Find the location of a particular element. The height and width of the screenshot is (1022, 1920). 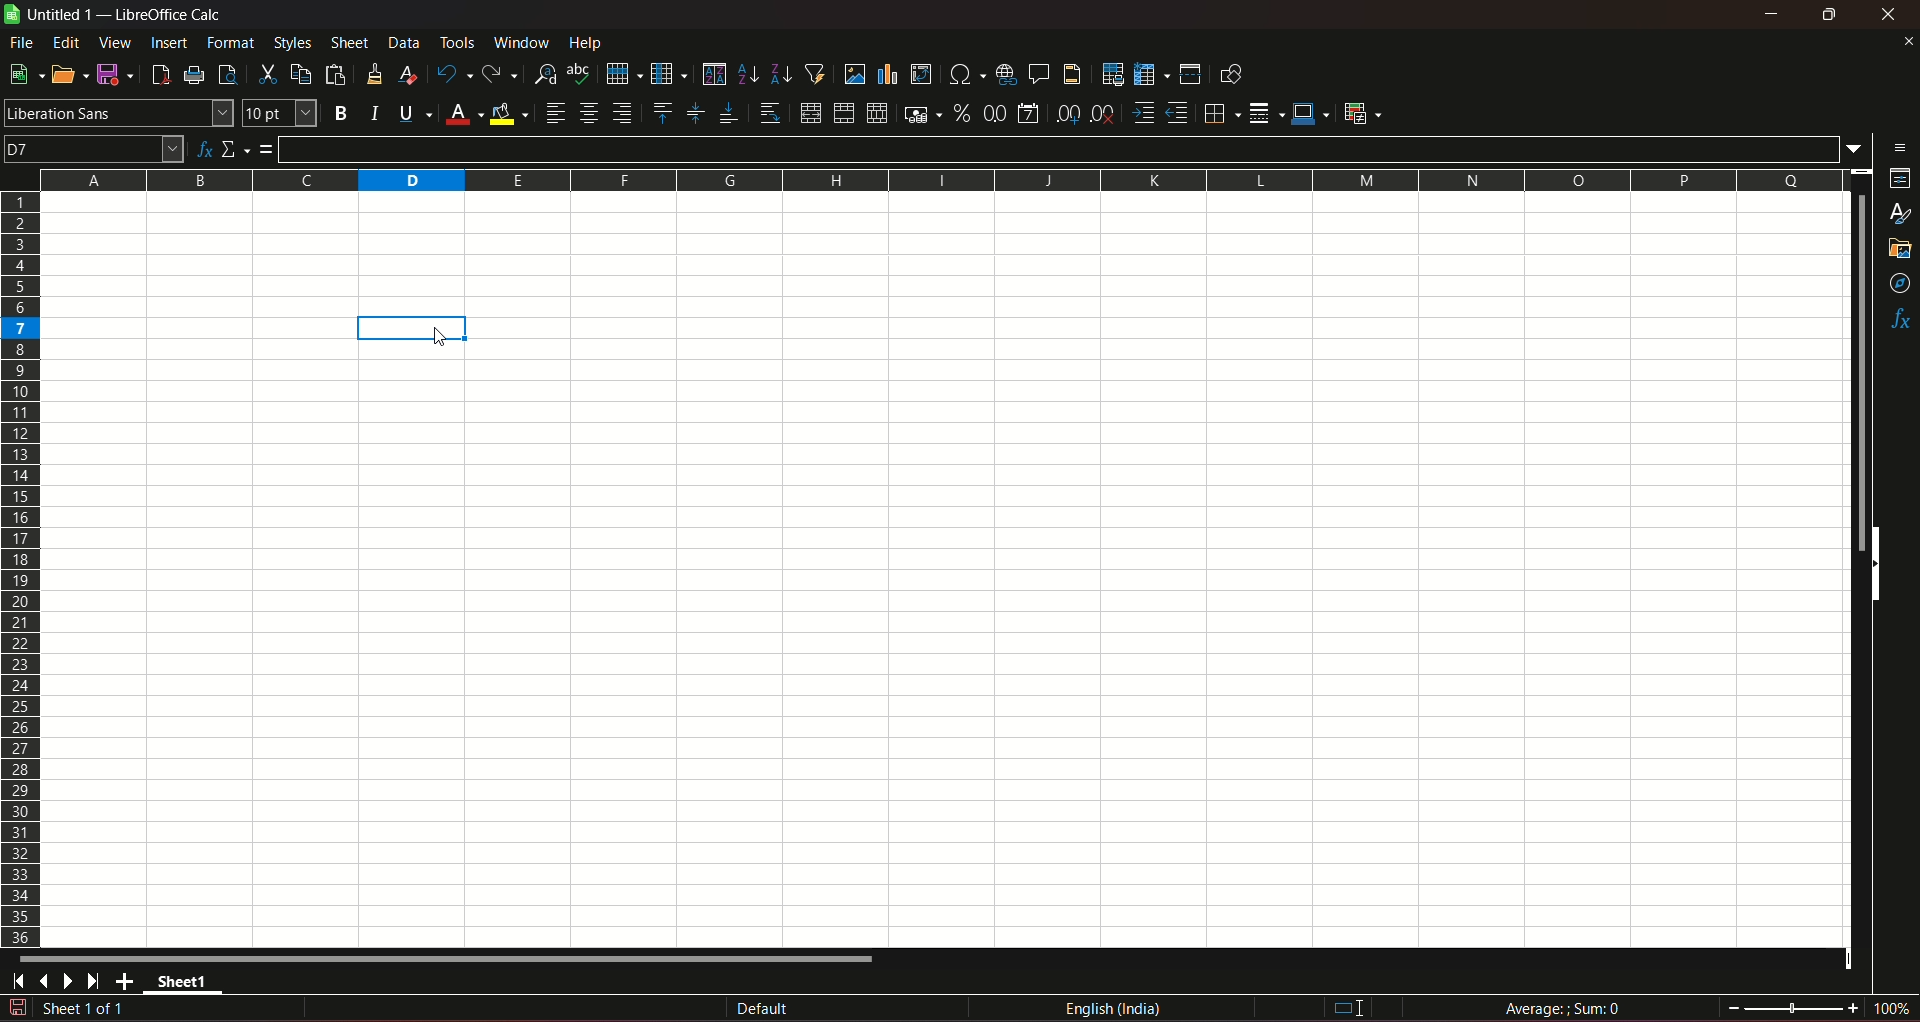

title is located at coordinates (170, 15).